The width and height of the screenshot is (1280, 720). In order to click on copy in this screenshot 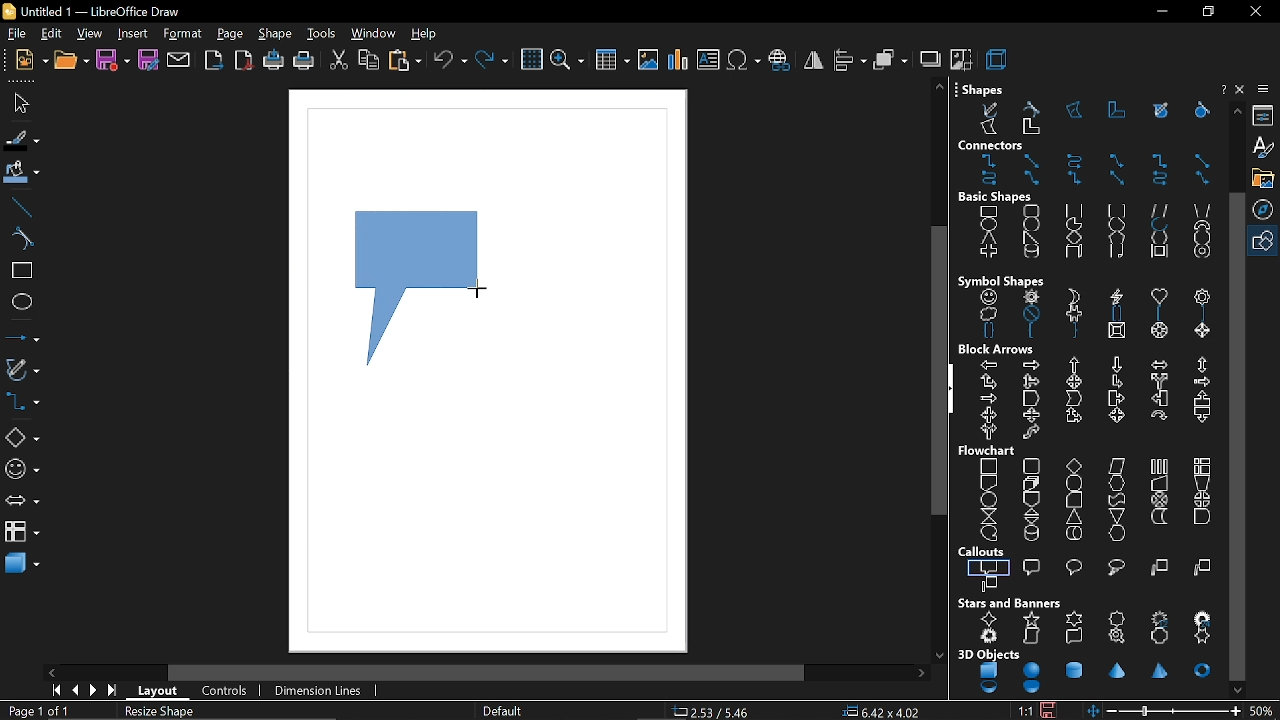, I will do `click(369, 60)`.